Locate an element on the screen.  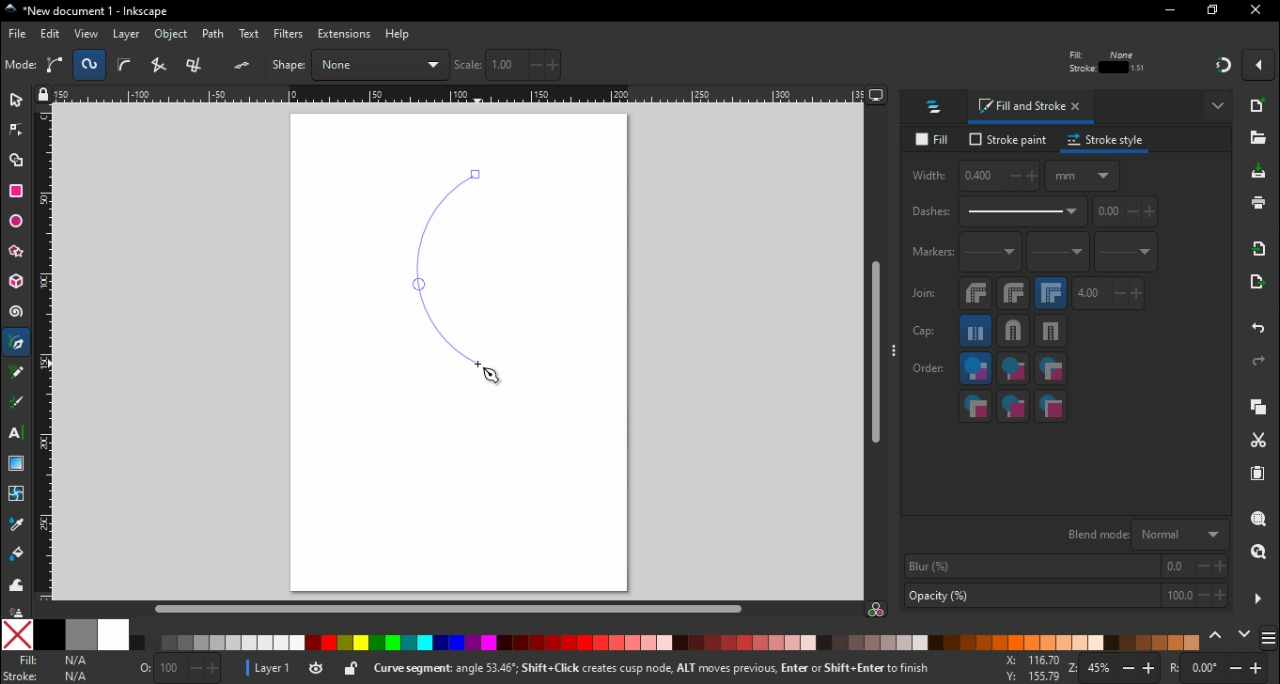
create a sequence of paraxial line segments is located at coordinates (198, 65).